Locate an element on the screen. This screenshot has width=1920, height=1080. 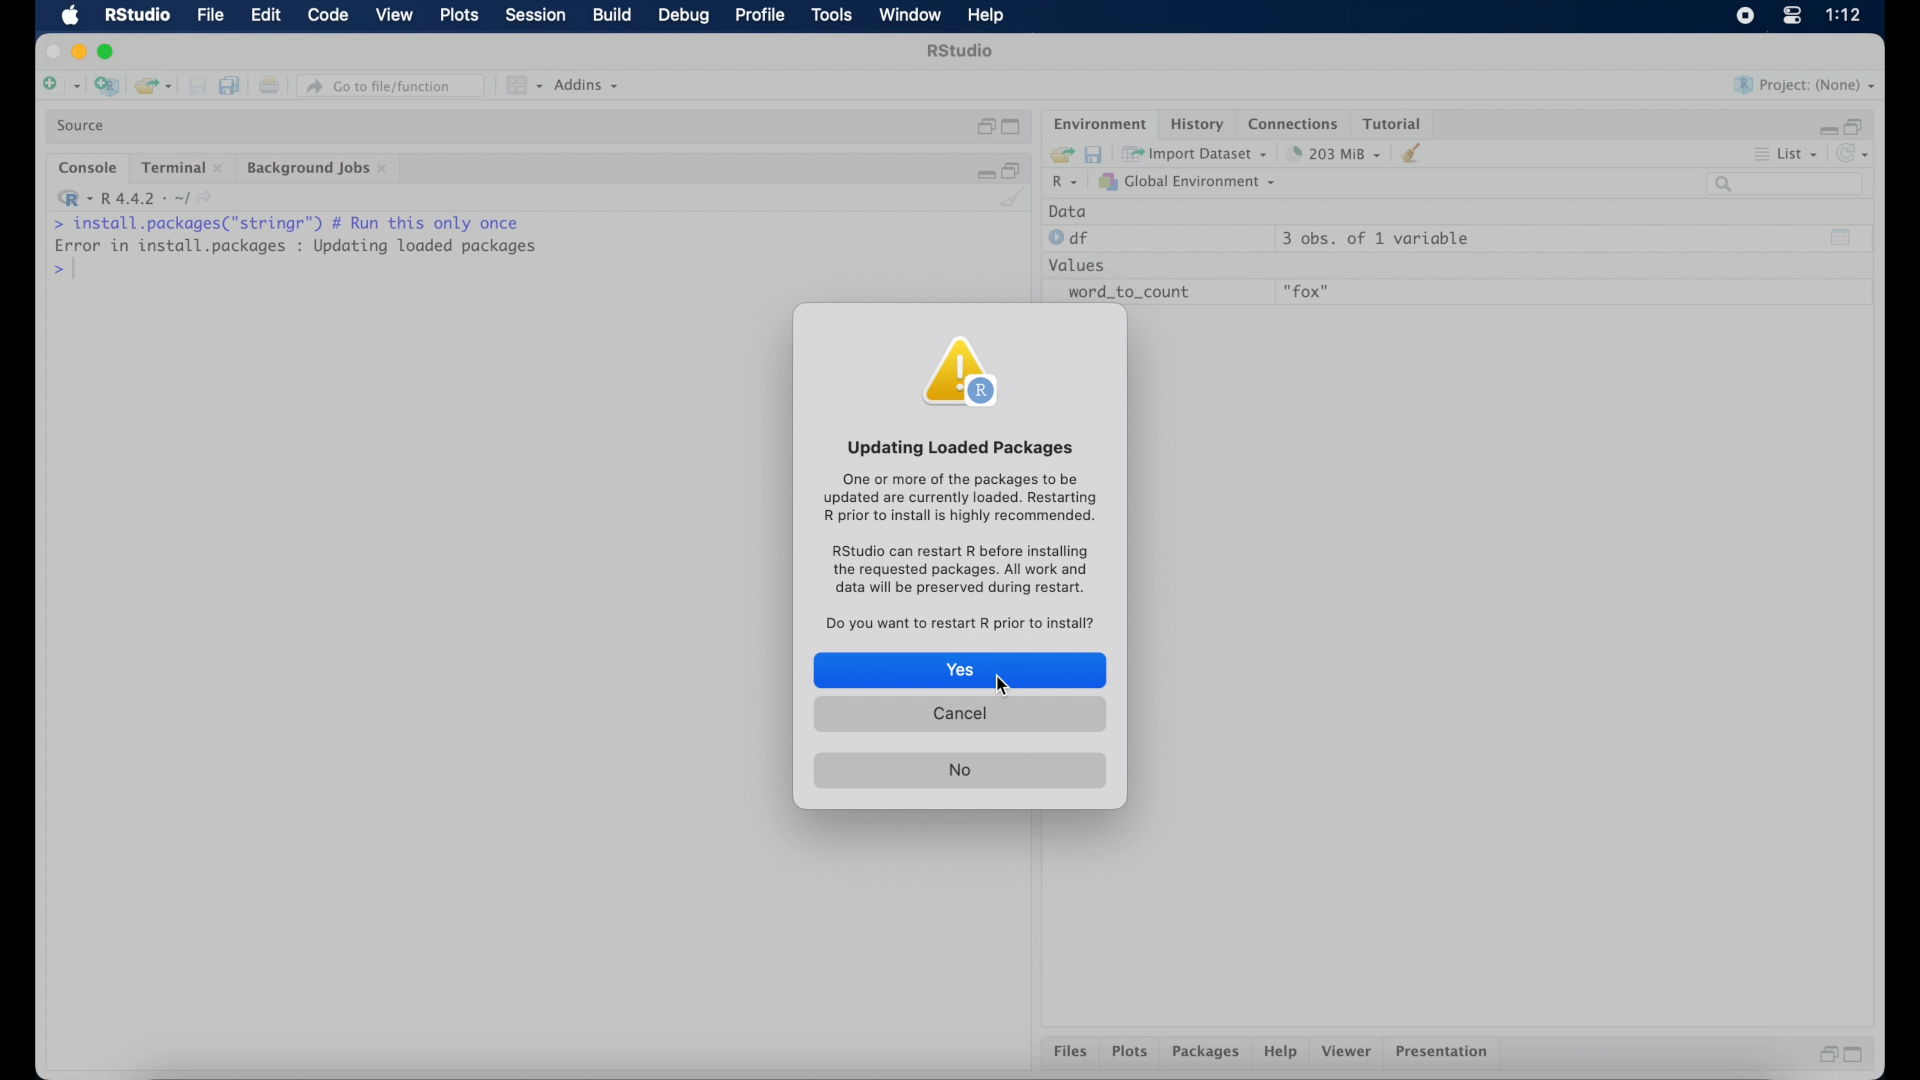
R studio is located at coordinates (960, 51).